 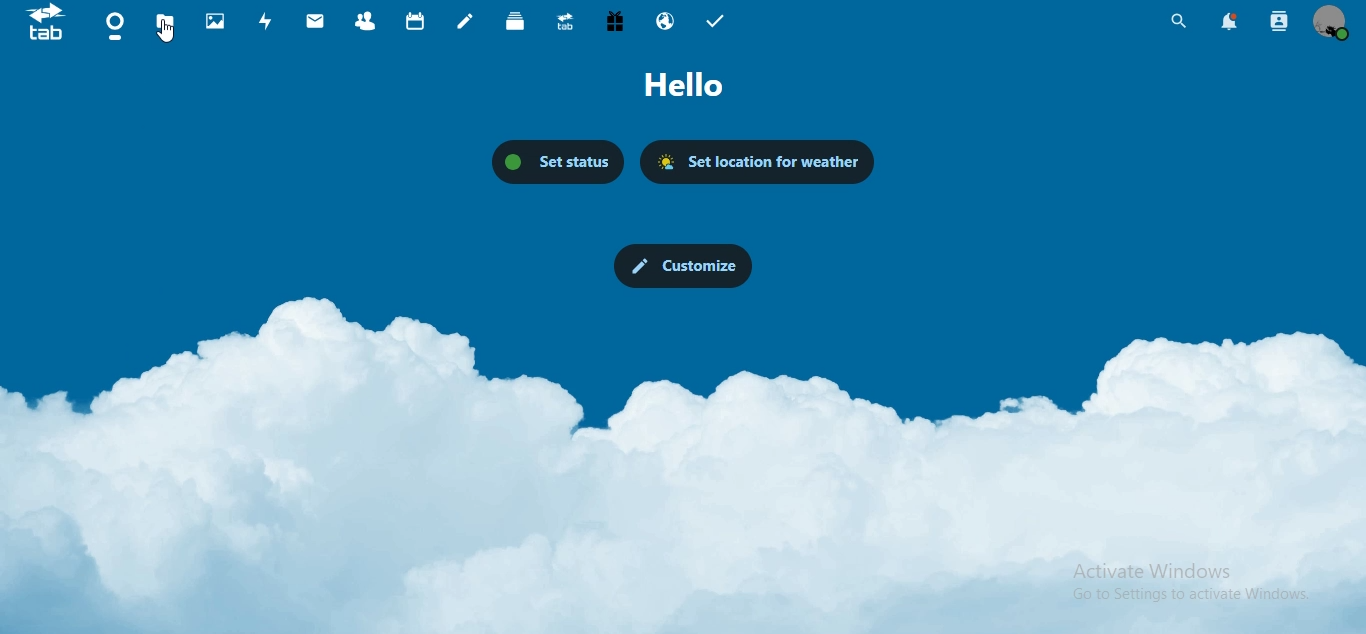 I want to click on deck, so click(x=516, y=21).